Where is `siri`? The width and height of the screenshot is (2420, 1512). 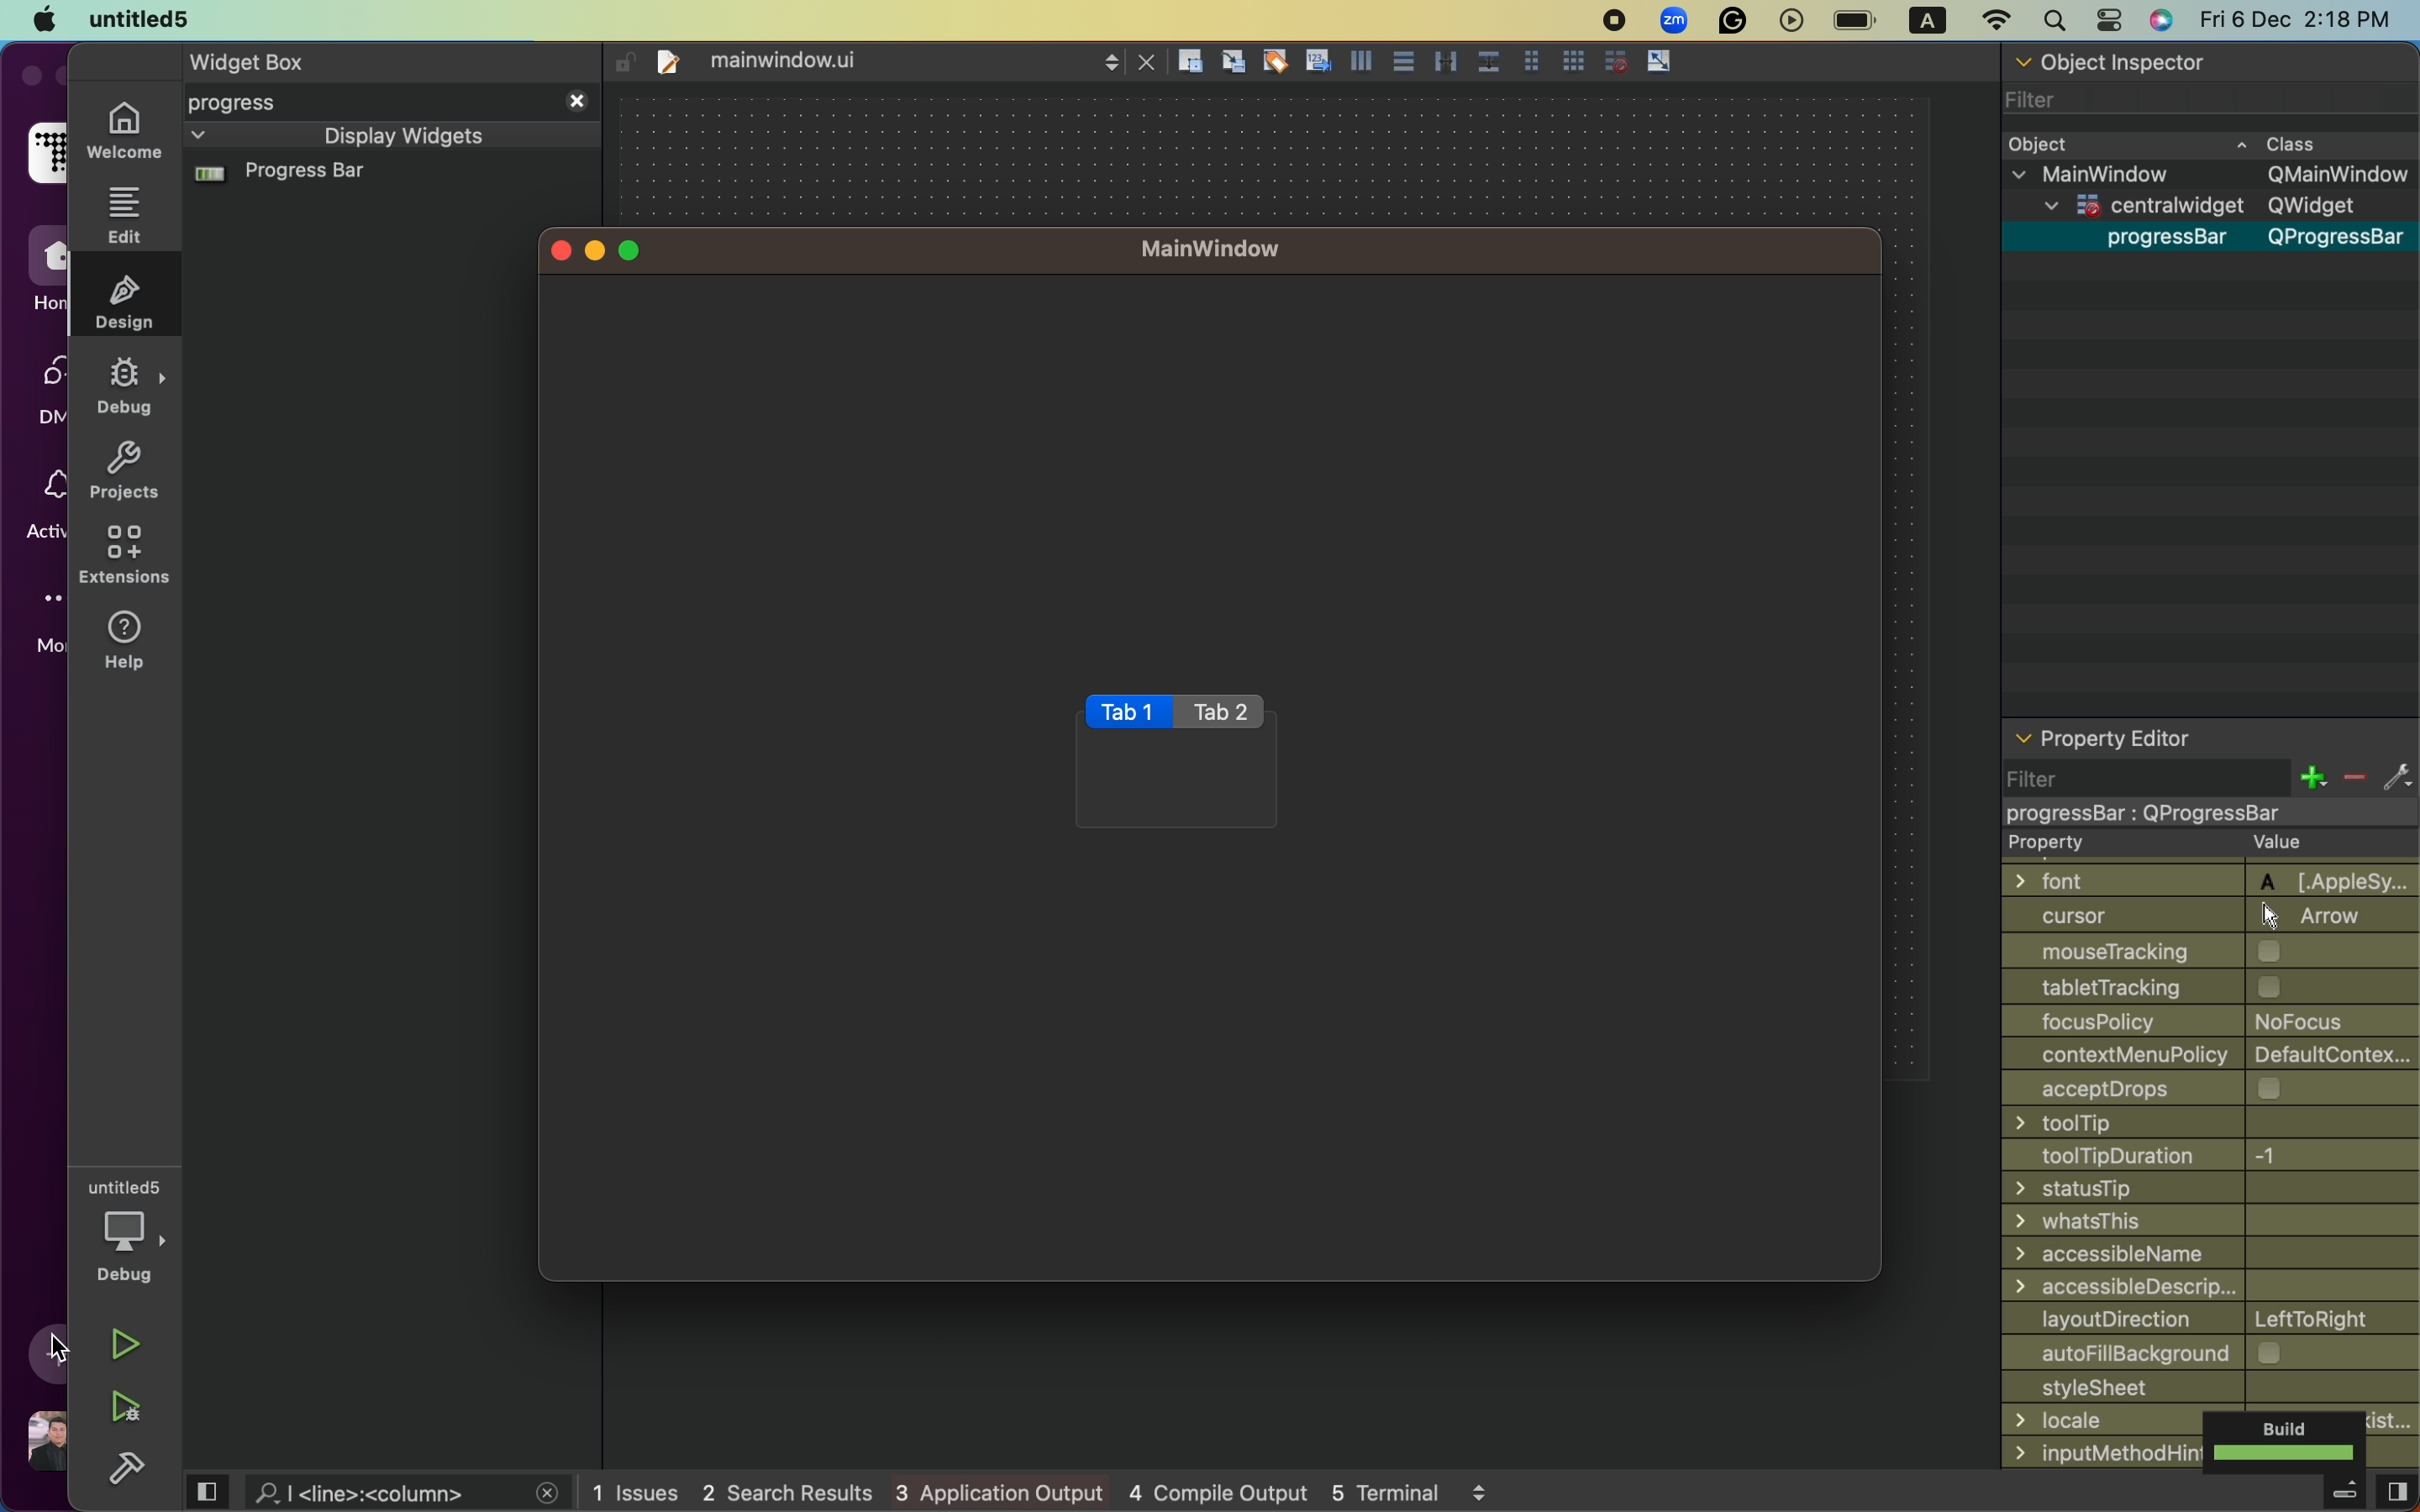
siri is located at coordinates (2162, 18).